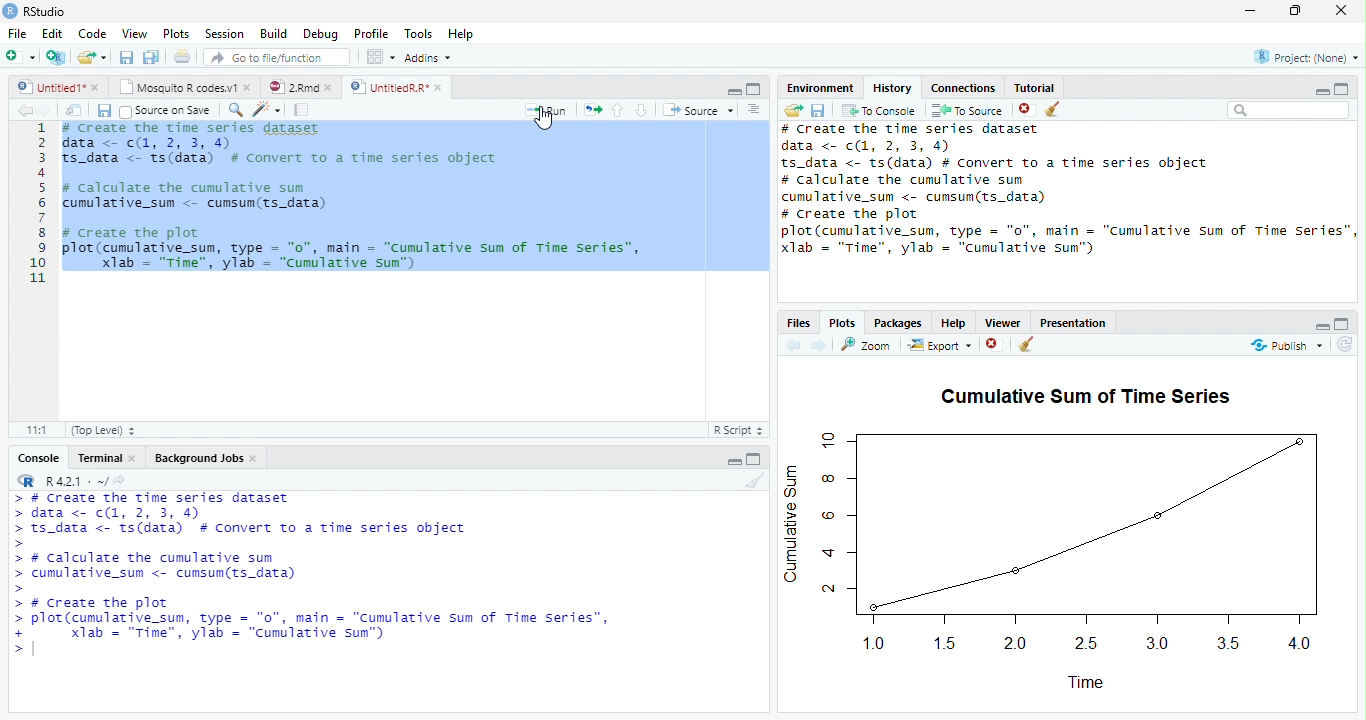  Describe the element at coordinates (756, 460) in the screenshot. I see `Maximize` at that location.